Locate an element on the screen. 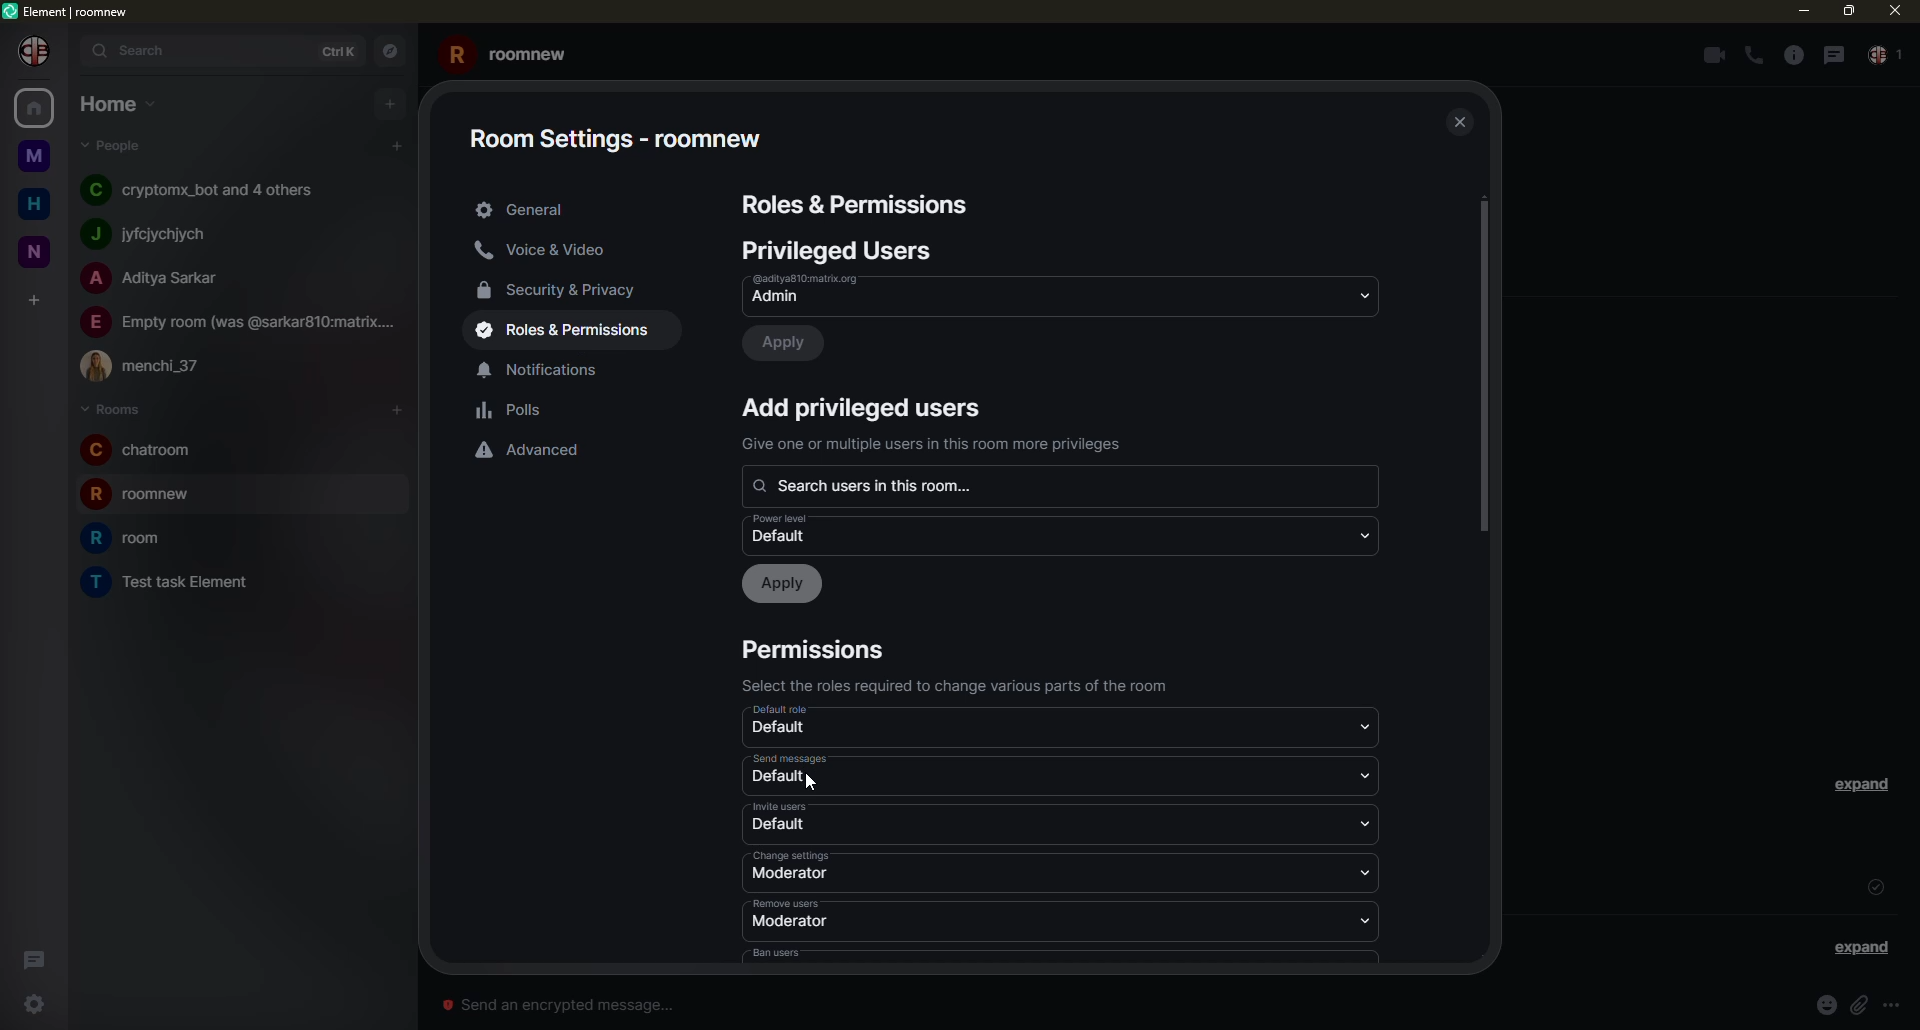 This screenshot has height=1030, width=1920. video is located at coordinates (1710, 55).